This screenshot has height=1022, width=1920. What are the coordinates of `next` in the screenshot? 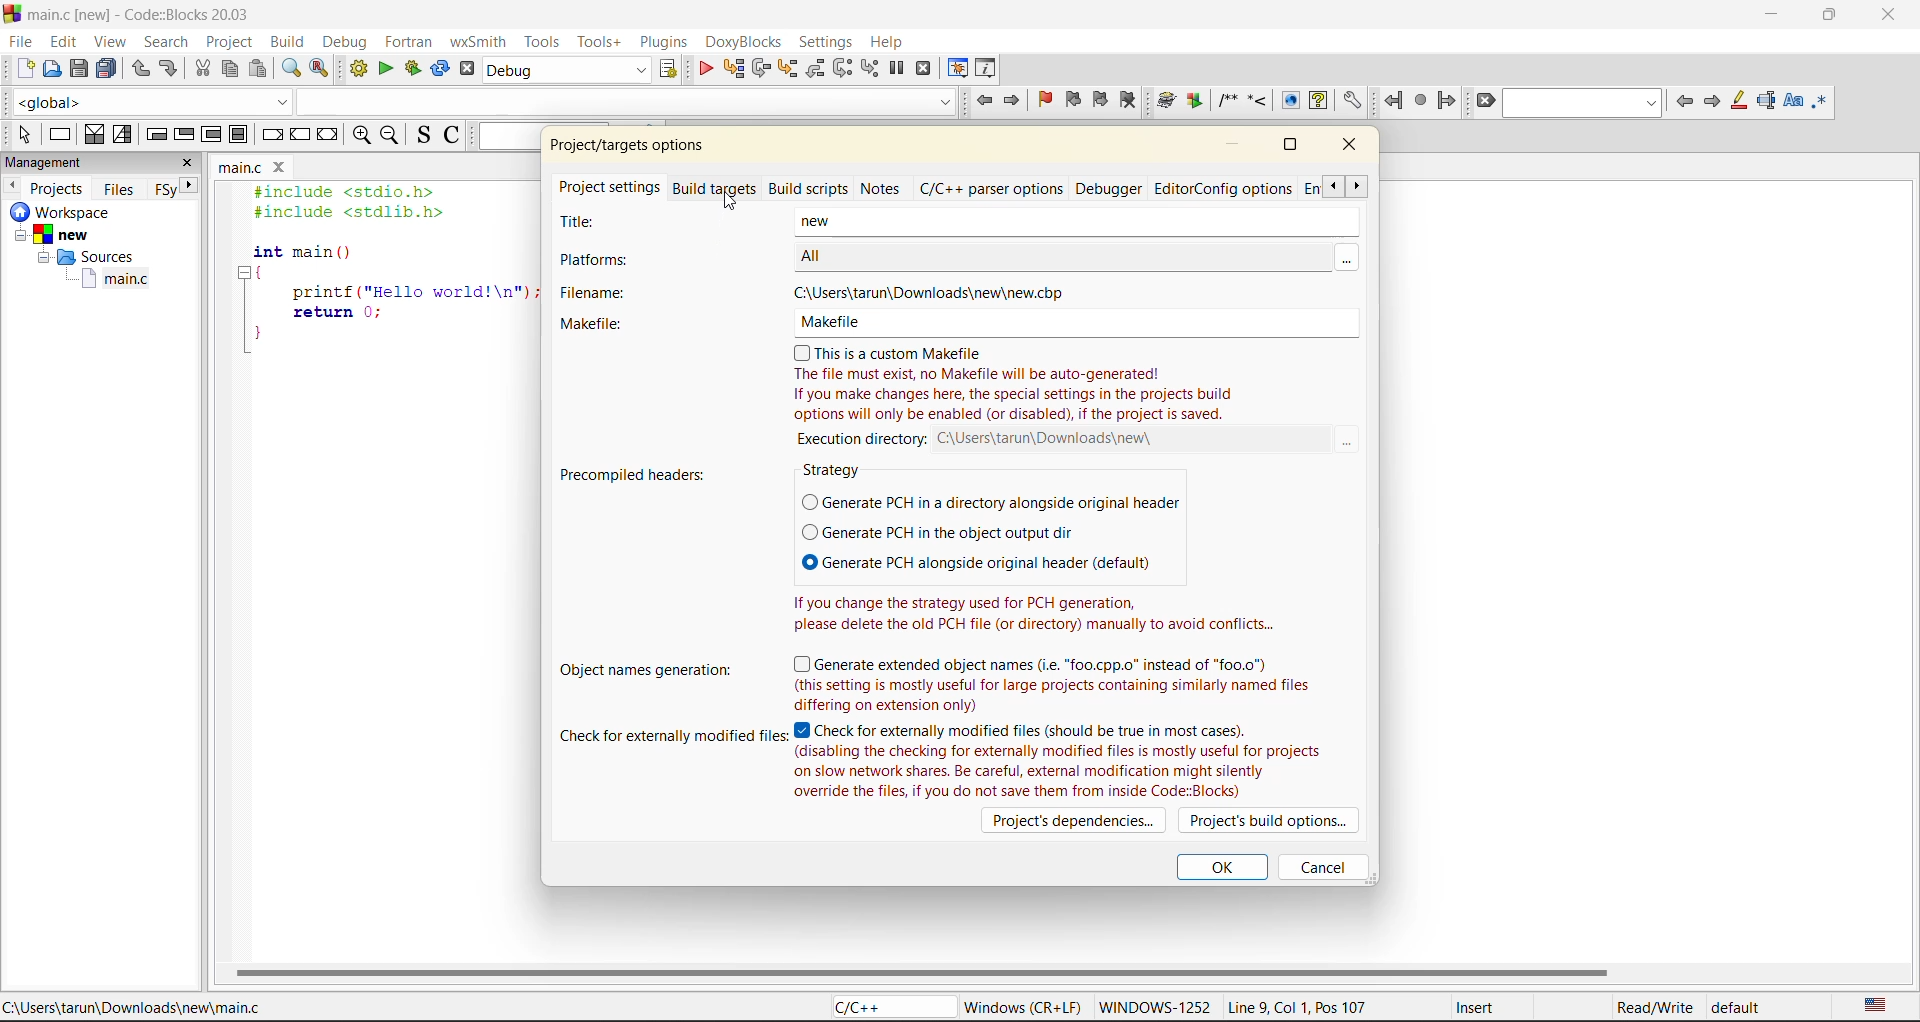 It's located at (192, 185).